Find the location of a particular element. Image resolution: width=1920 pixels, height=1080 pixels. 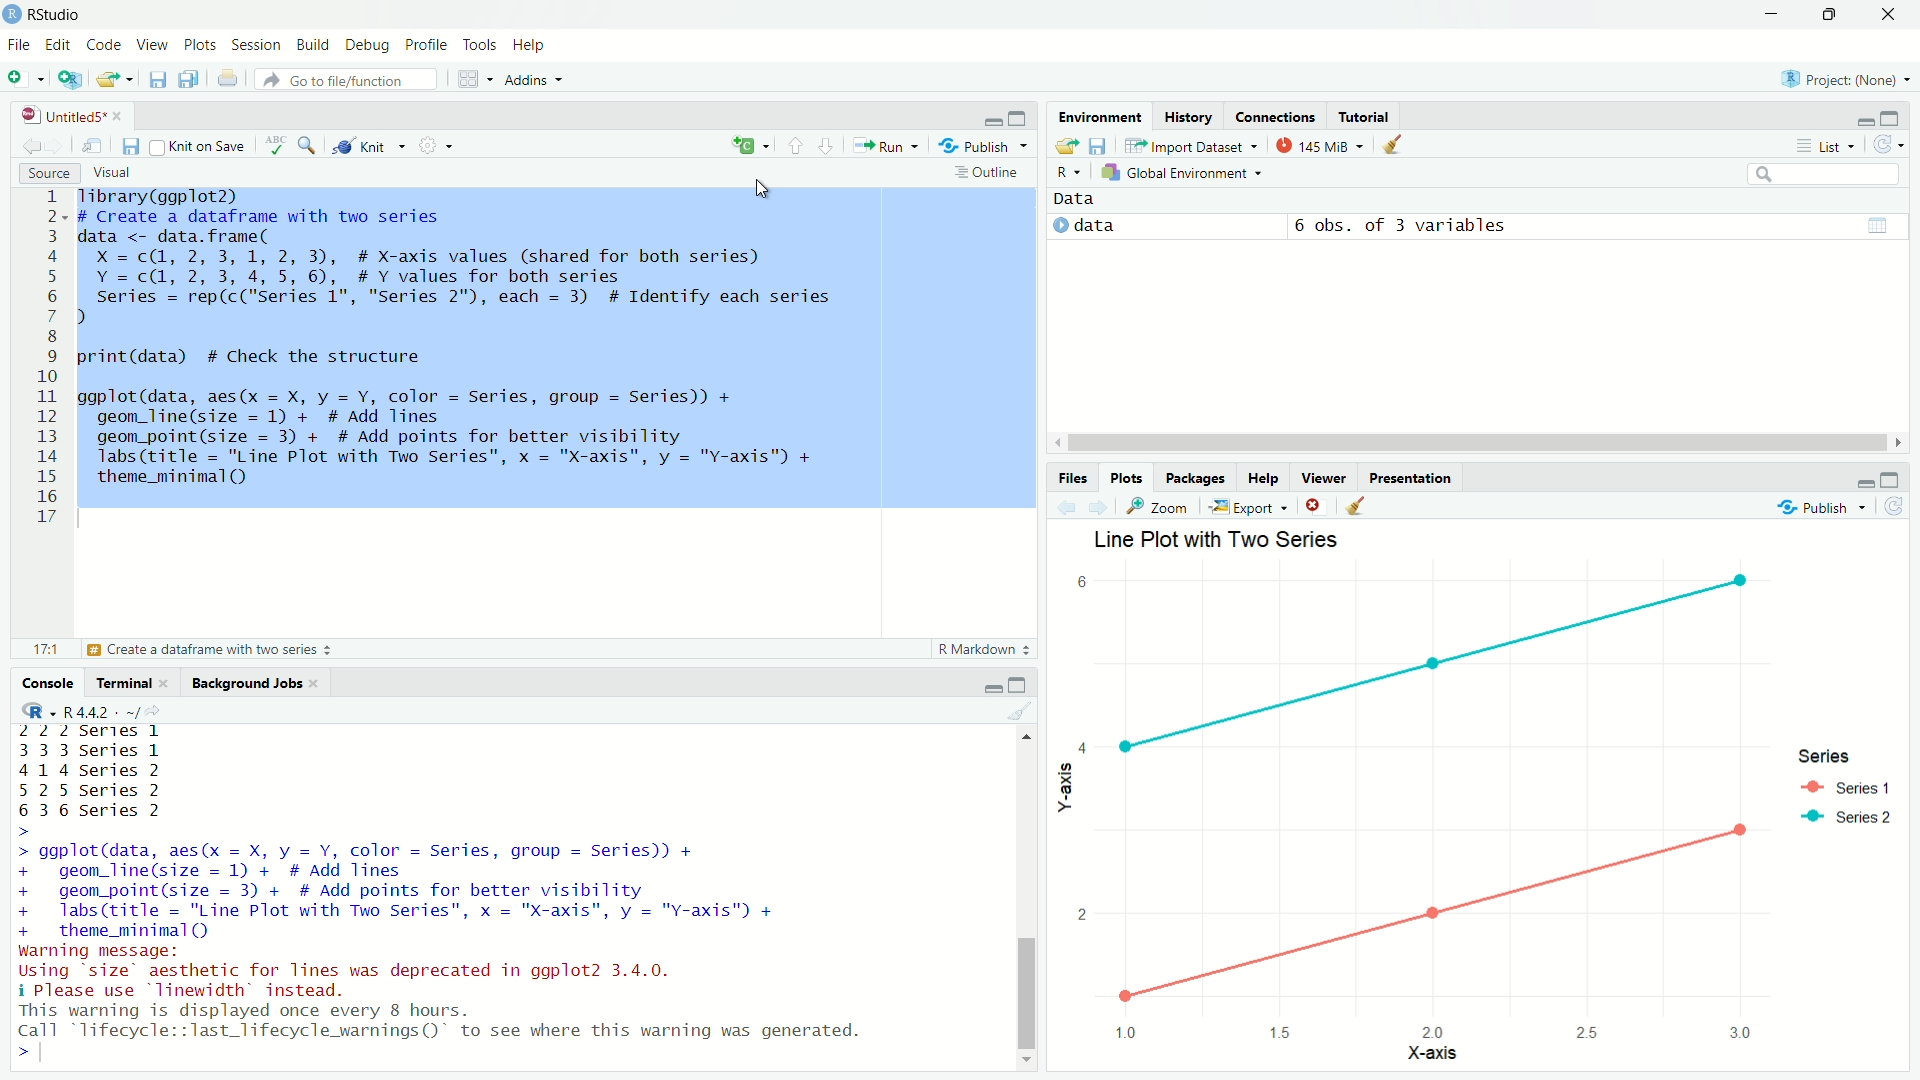

Load workspace is located at coordinates (1067, 147).